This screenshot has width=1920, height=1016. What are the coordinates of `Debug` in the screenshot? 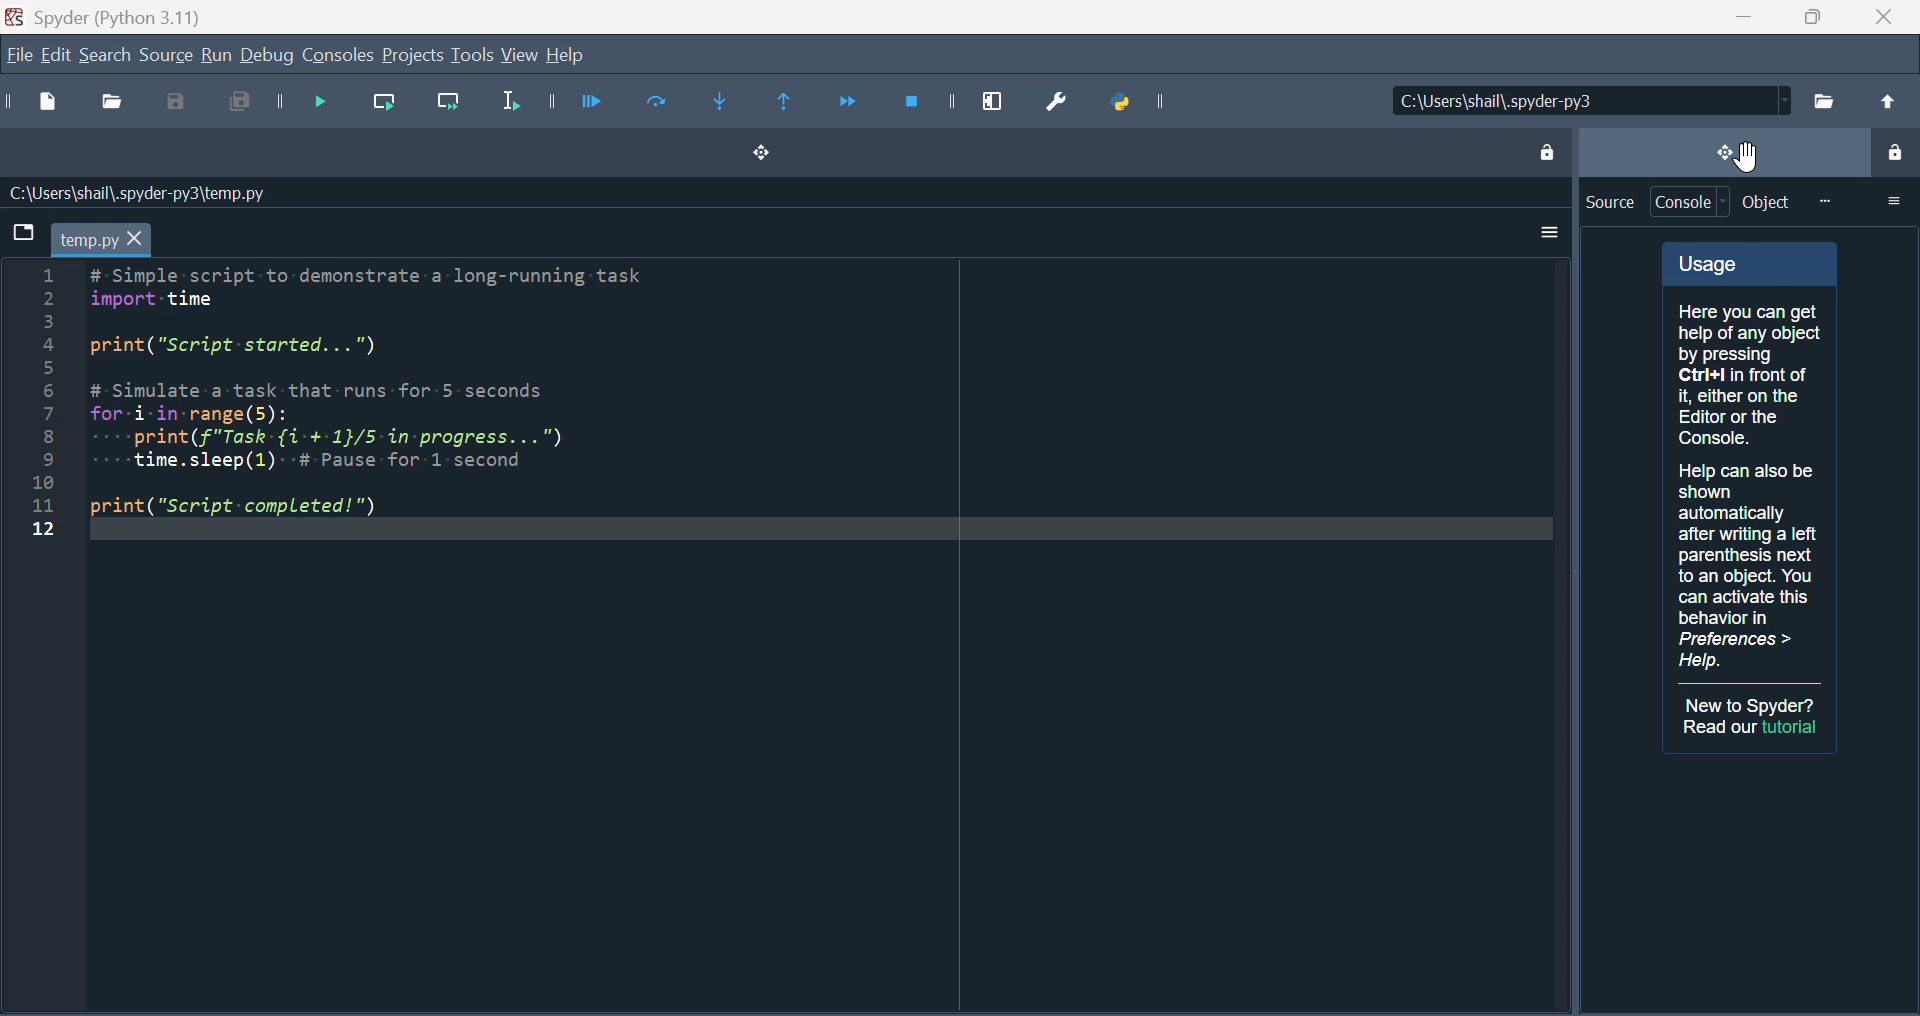 It's located at (268, 57).